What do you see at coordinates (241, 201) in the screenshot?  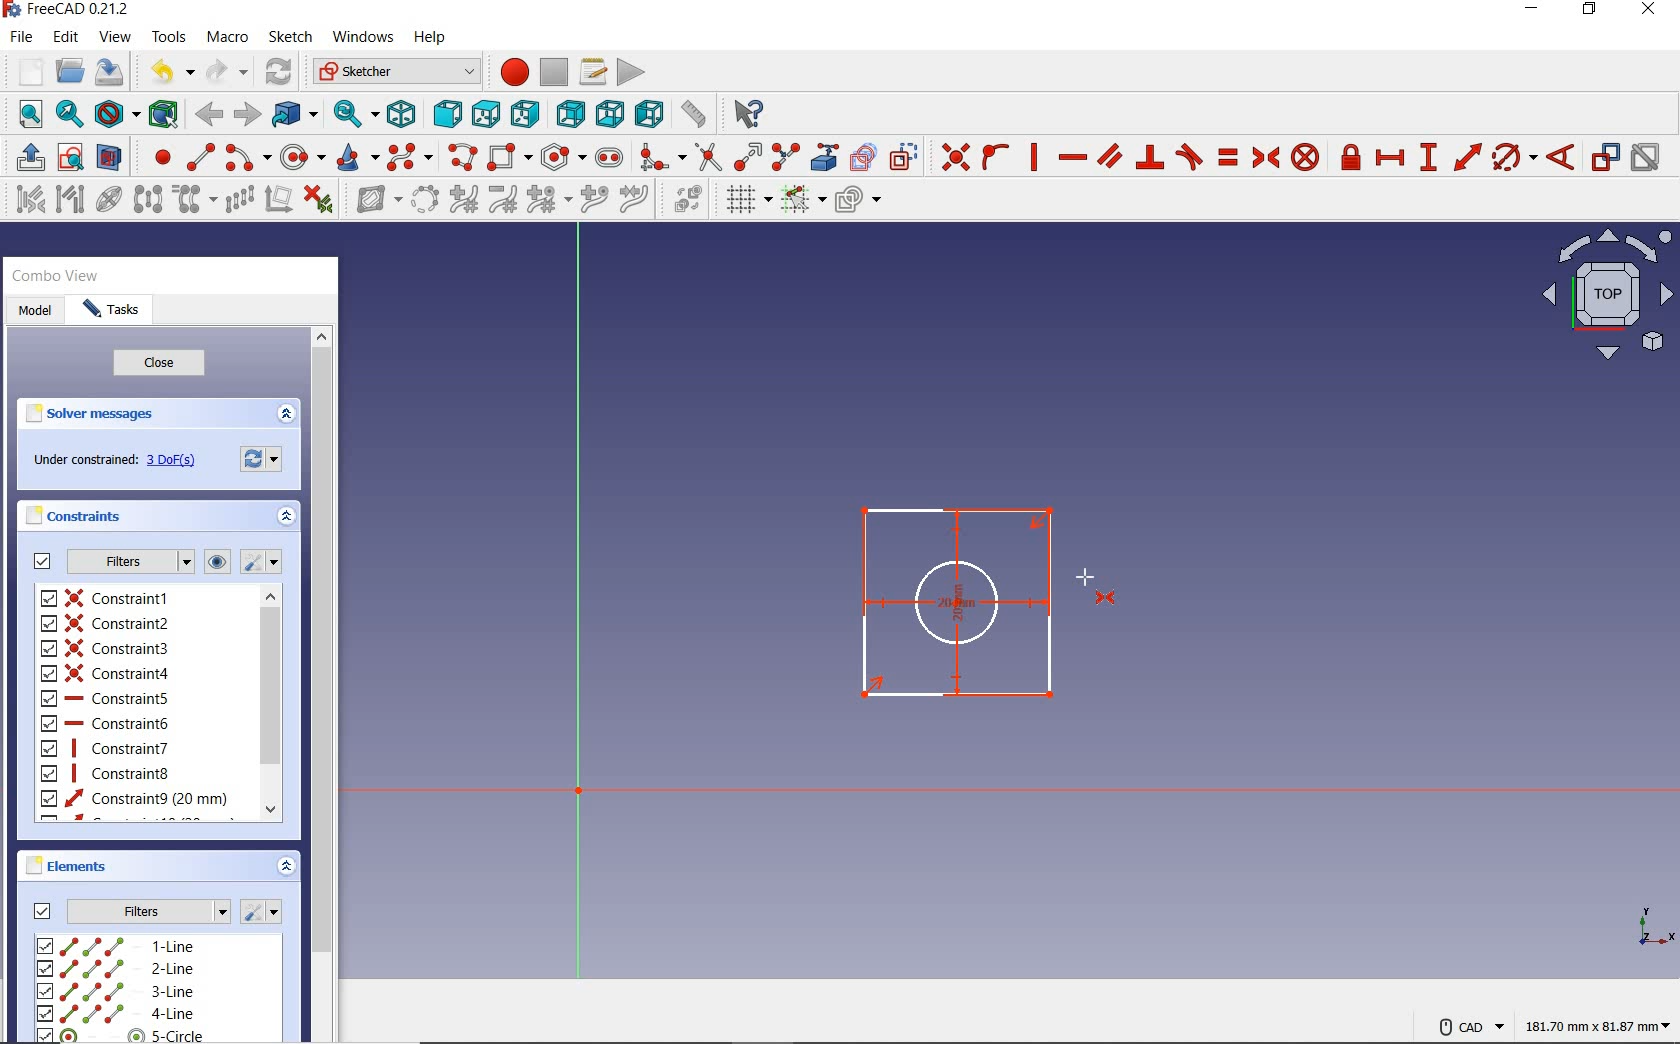 I see `rectangular array` at bounding box center [241, 201].